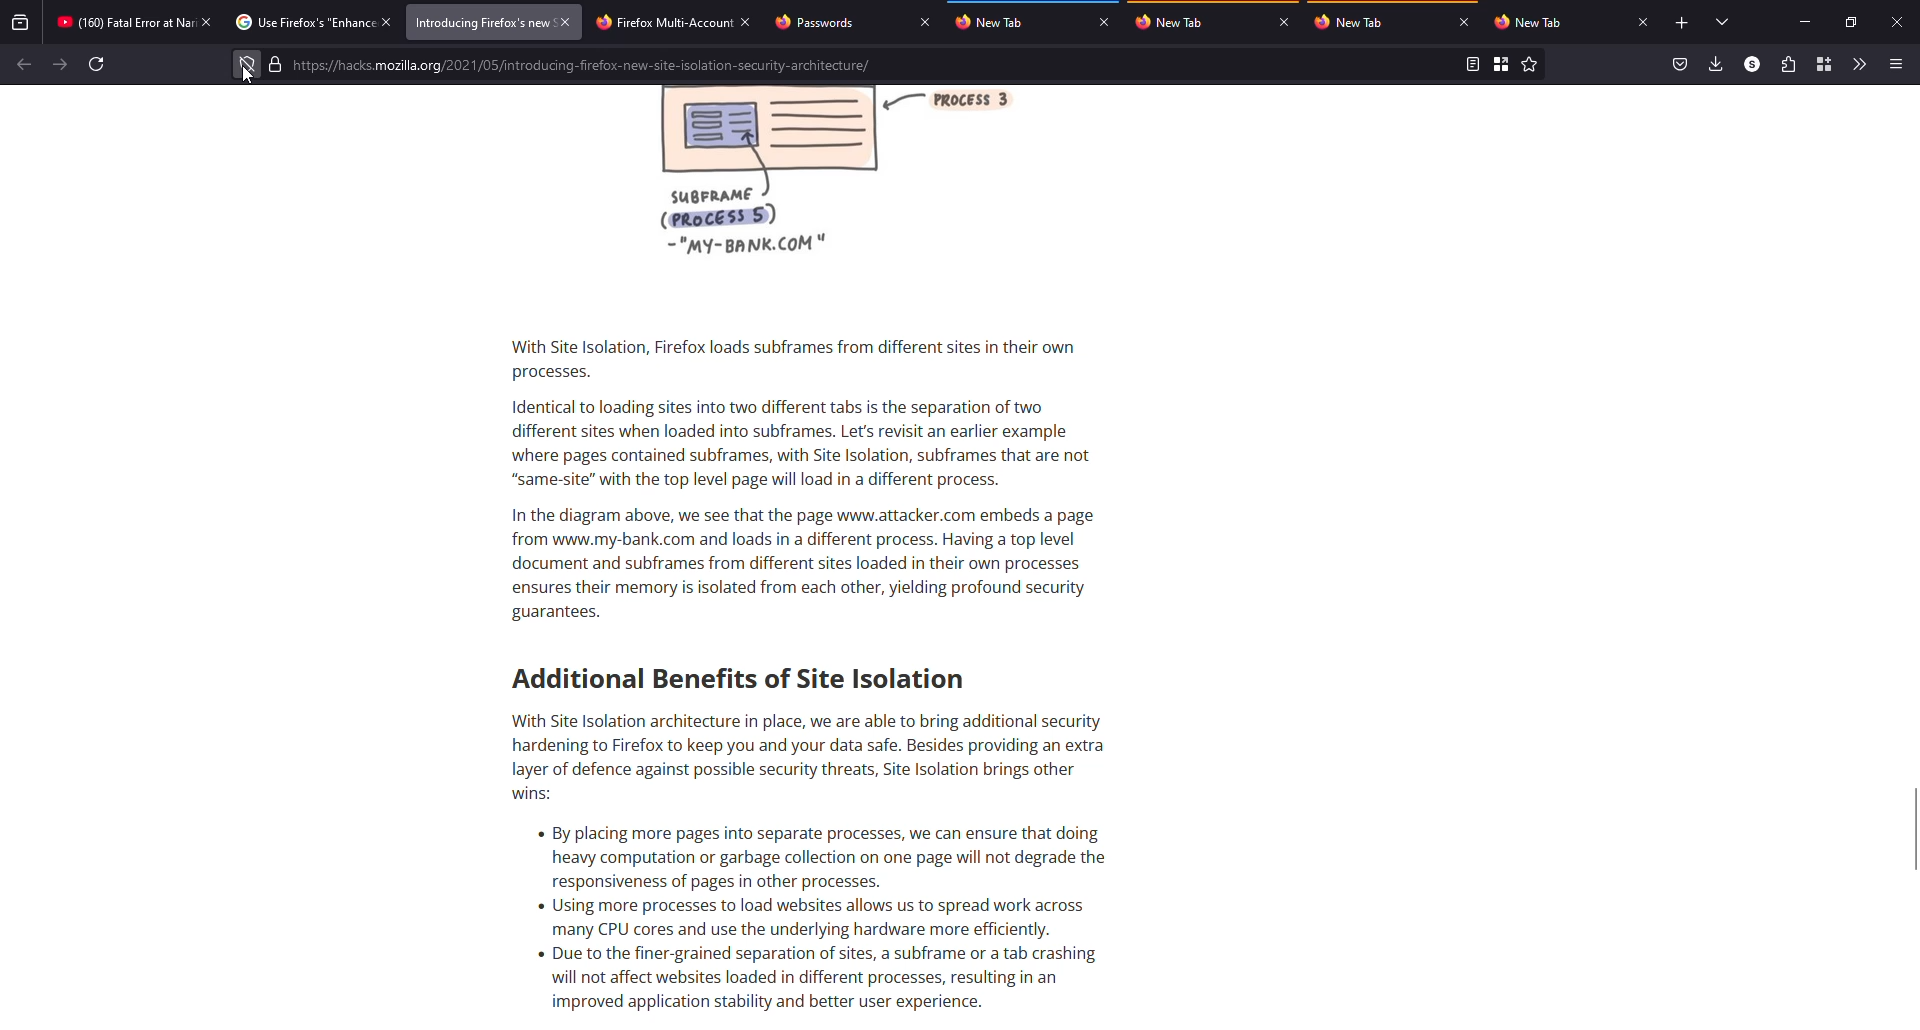 This screenshot has height=1030, width=1920. What do you see at coordinates (23, 65) in the screenshot?
I see `back` at bounding box center [23, 65].